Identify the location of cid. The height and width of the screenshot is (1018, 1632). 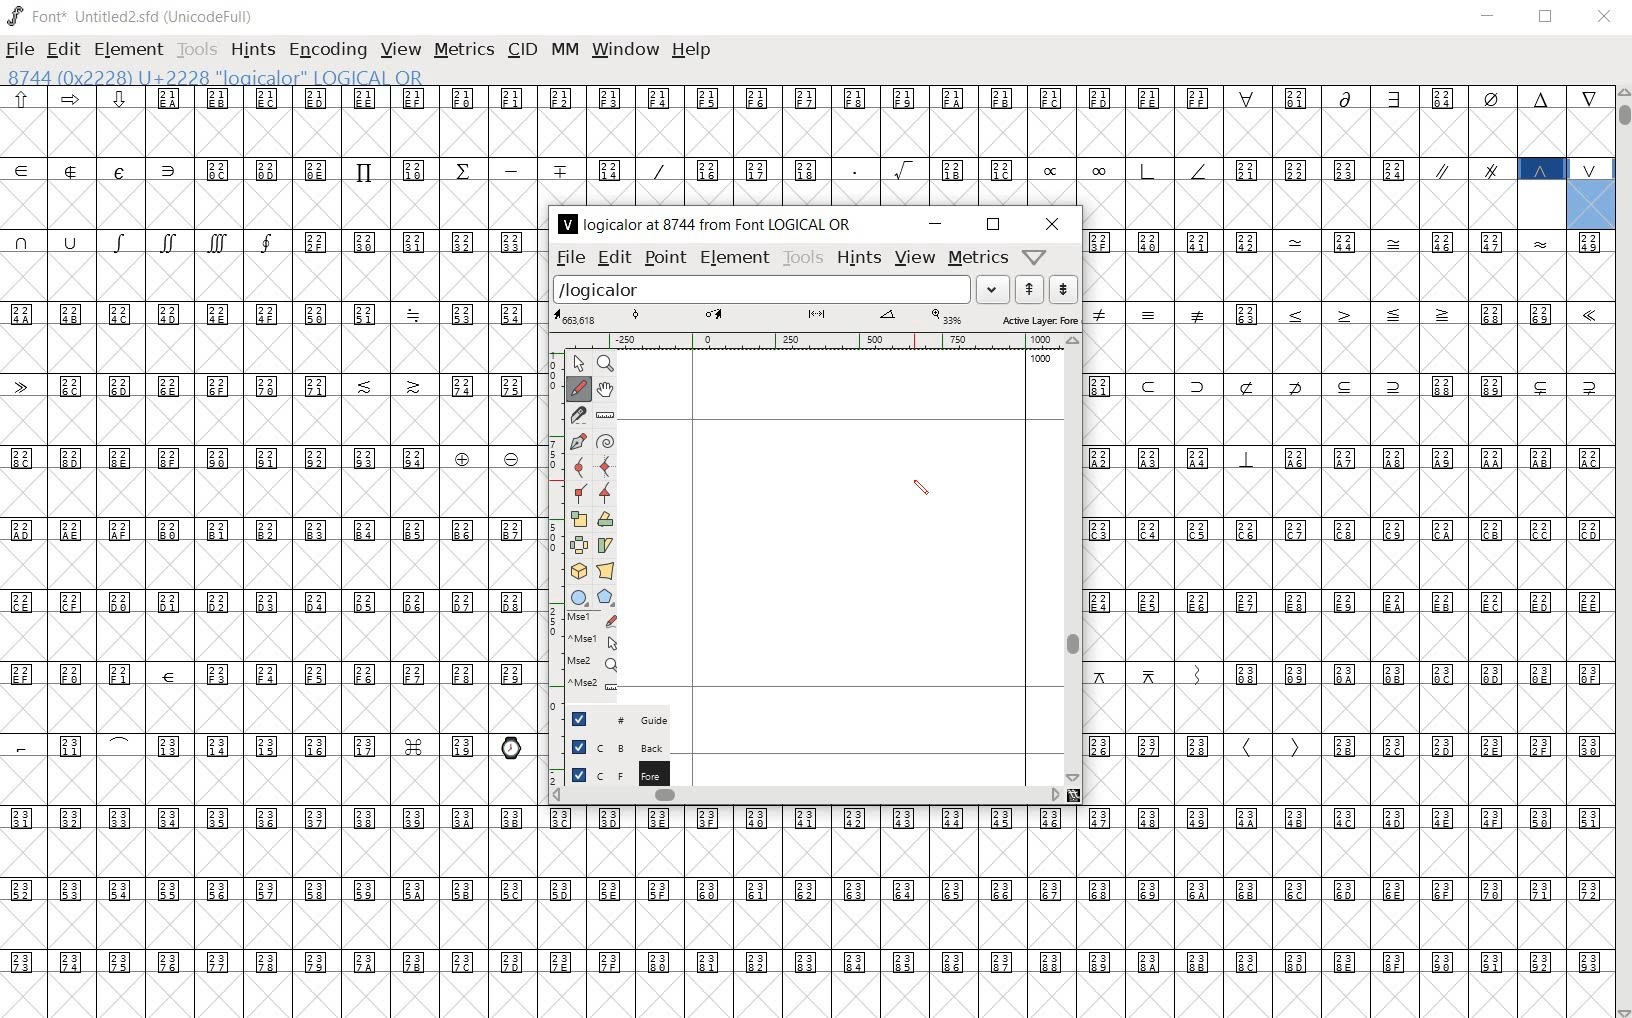
(520, 49).